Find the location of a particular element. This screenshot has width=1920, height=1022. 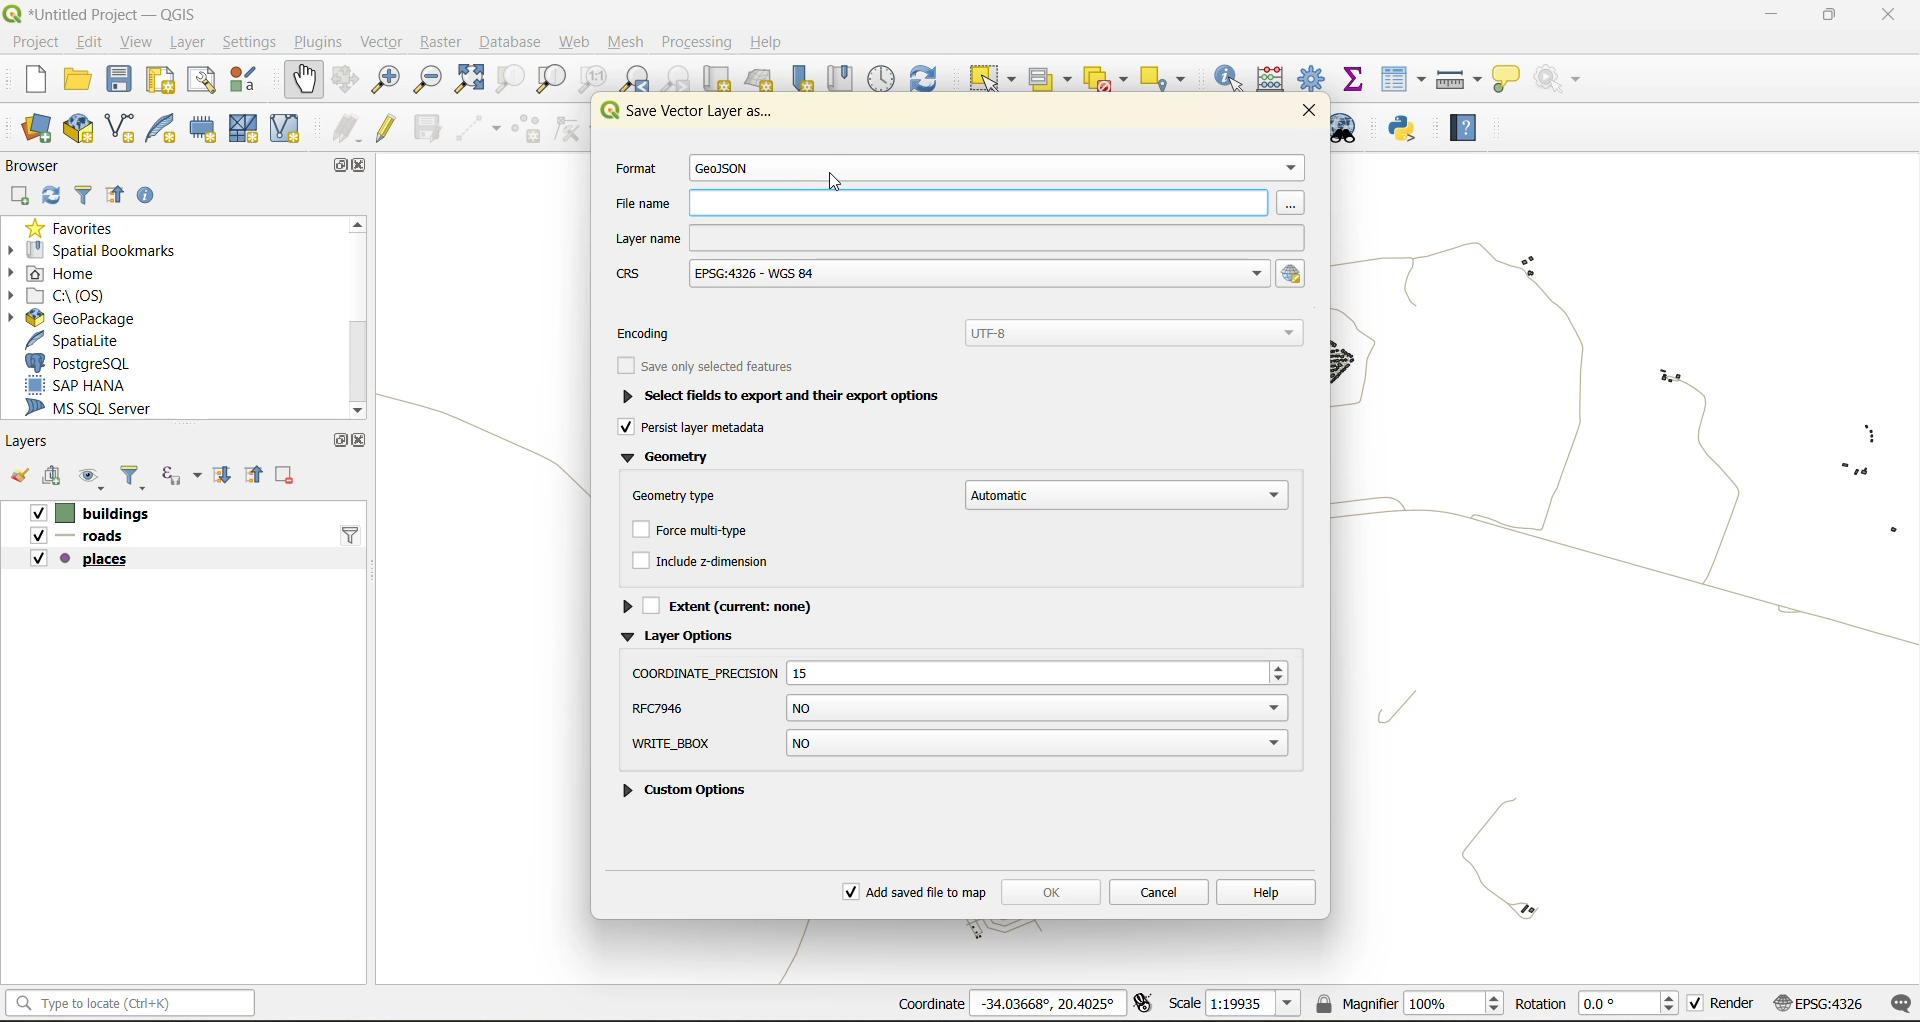

render is located at coordinates (1723, 1003).